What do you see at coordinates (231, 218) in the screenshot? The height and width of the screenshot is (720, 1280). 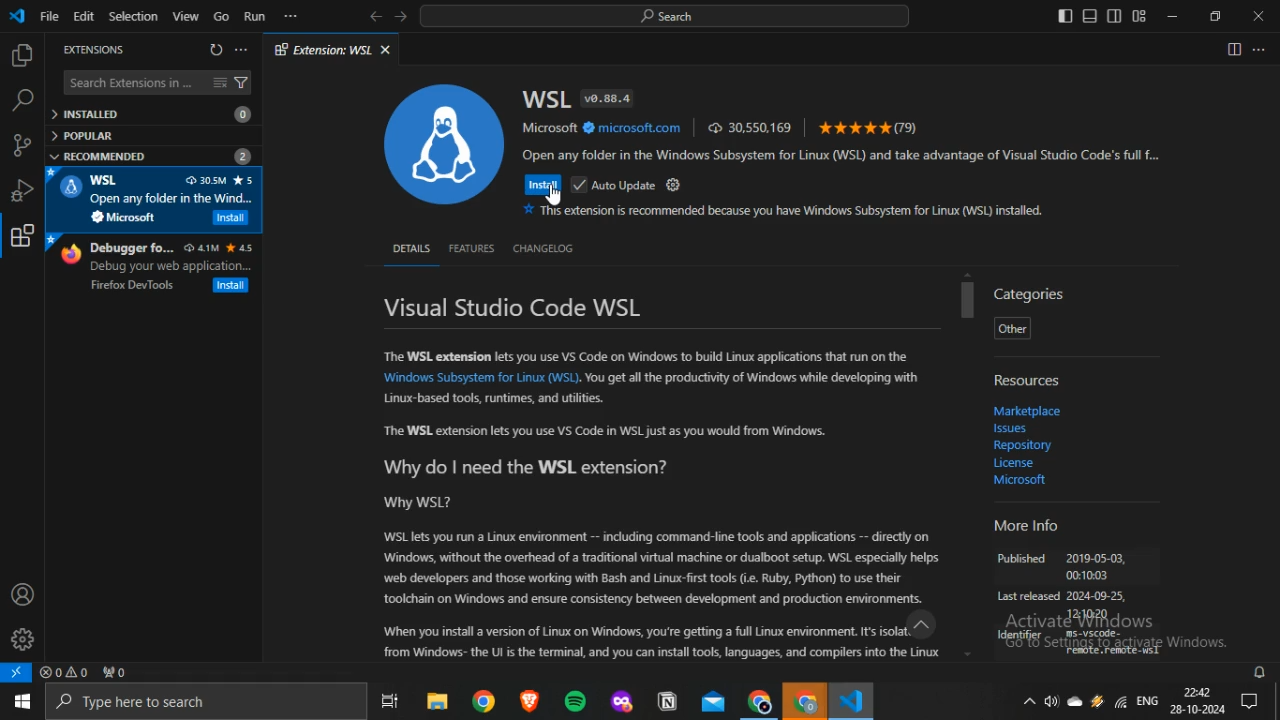 I see `Install` at bounding box center [231, 218].